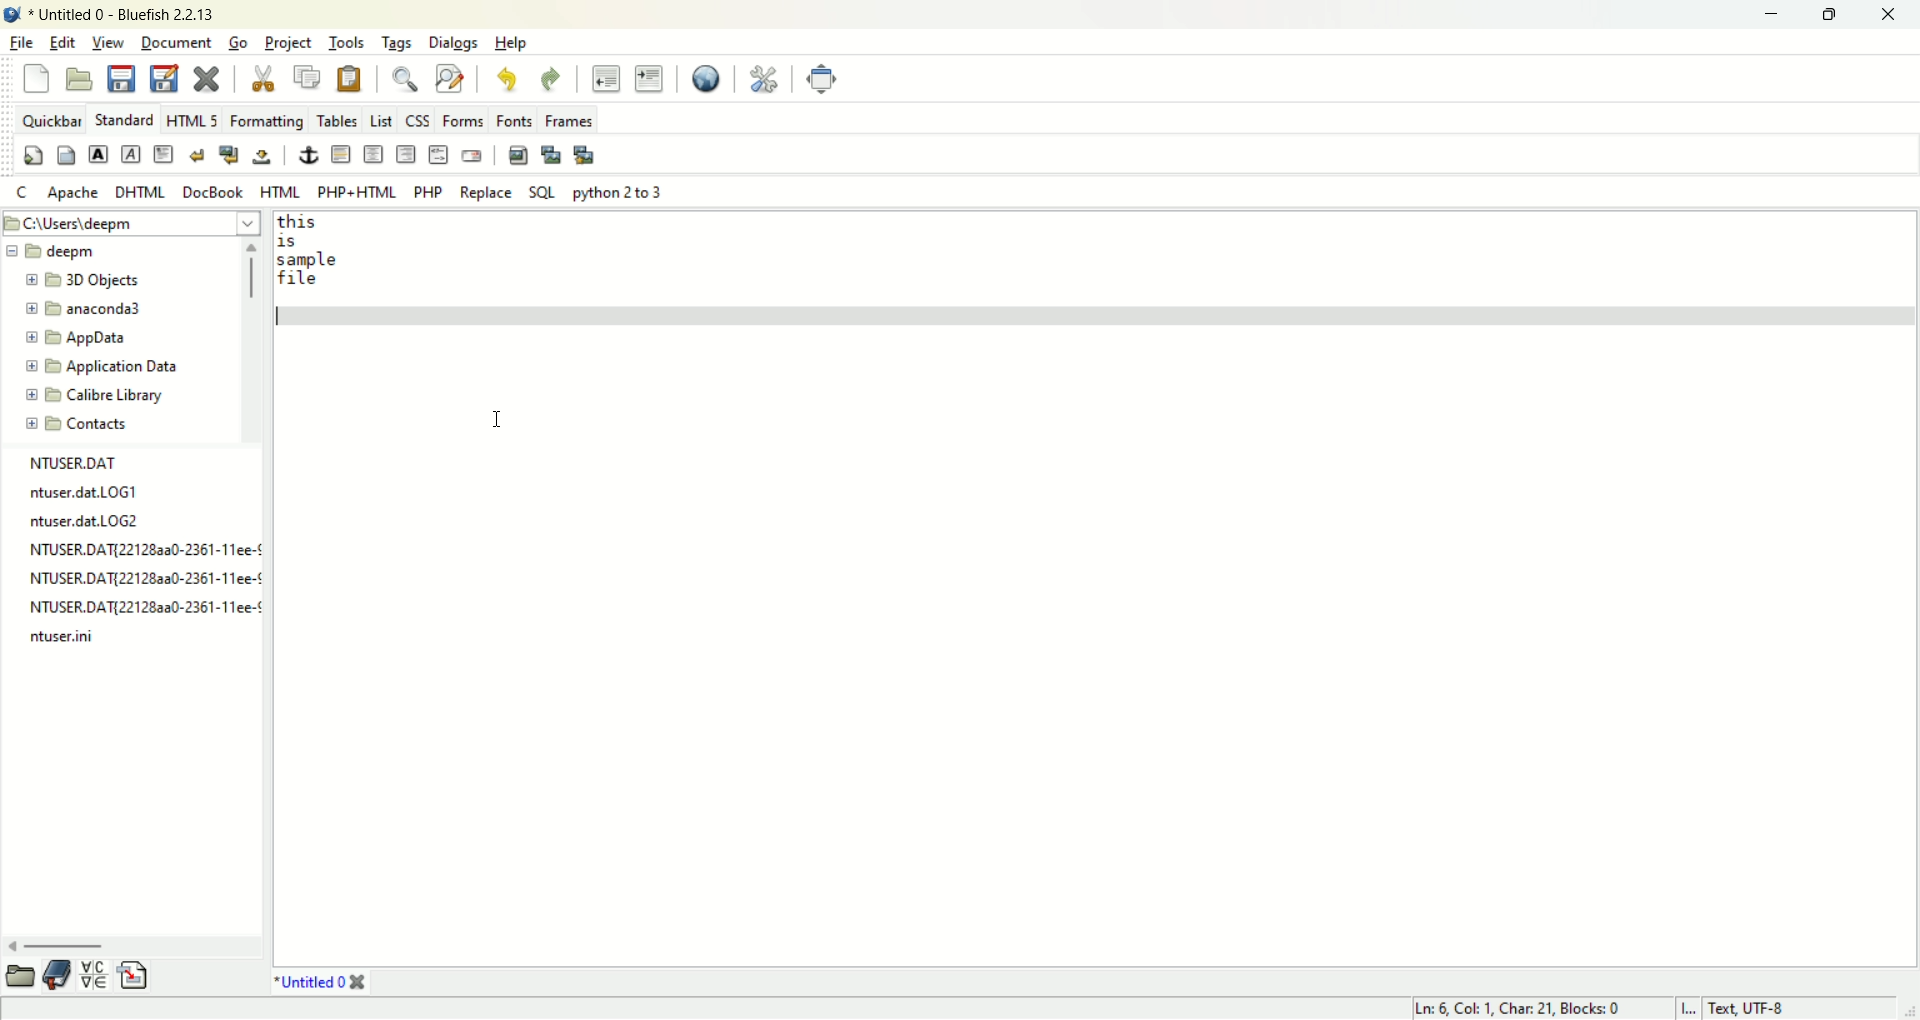 This screenshot has height=1020, width=1920. What do you see at coordinates (269, 120) in the screenshot?
I see `formatting` at bounding box center [269, 120].